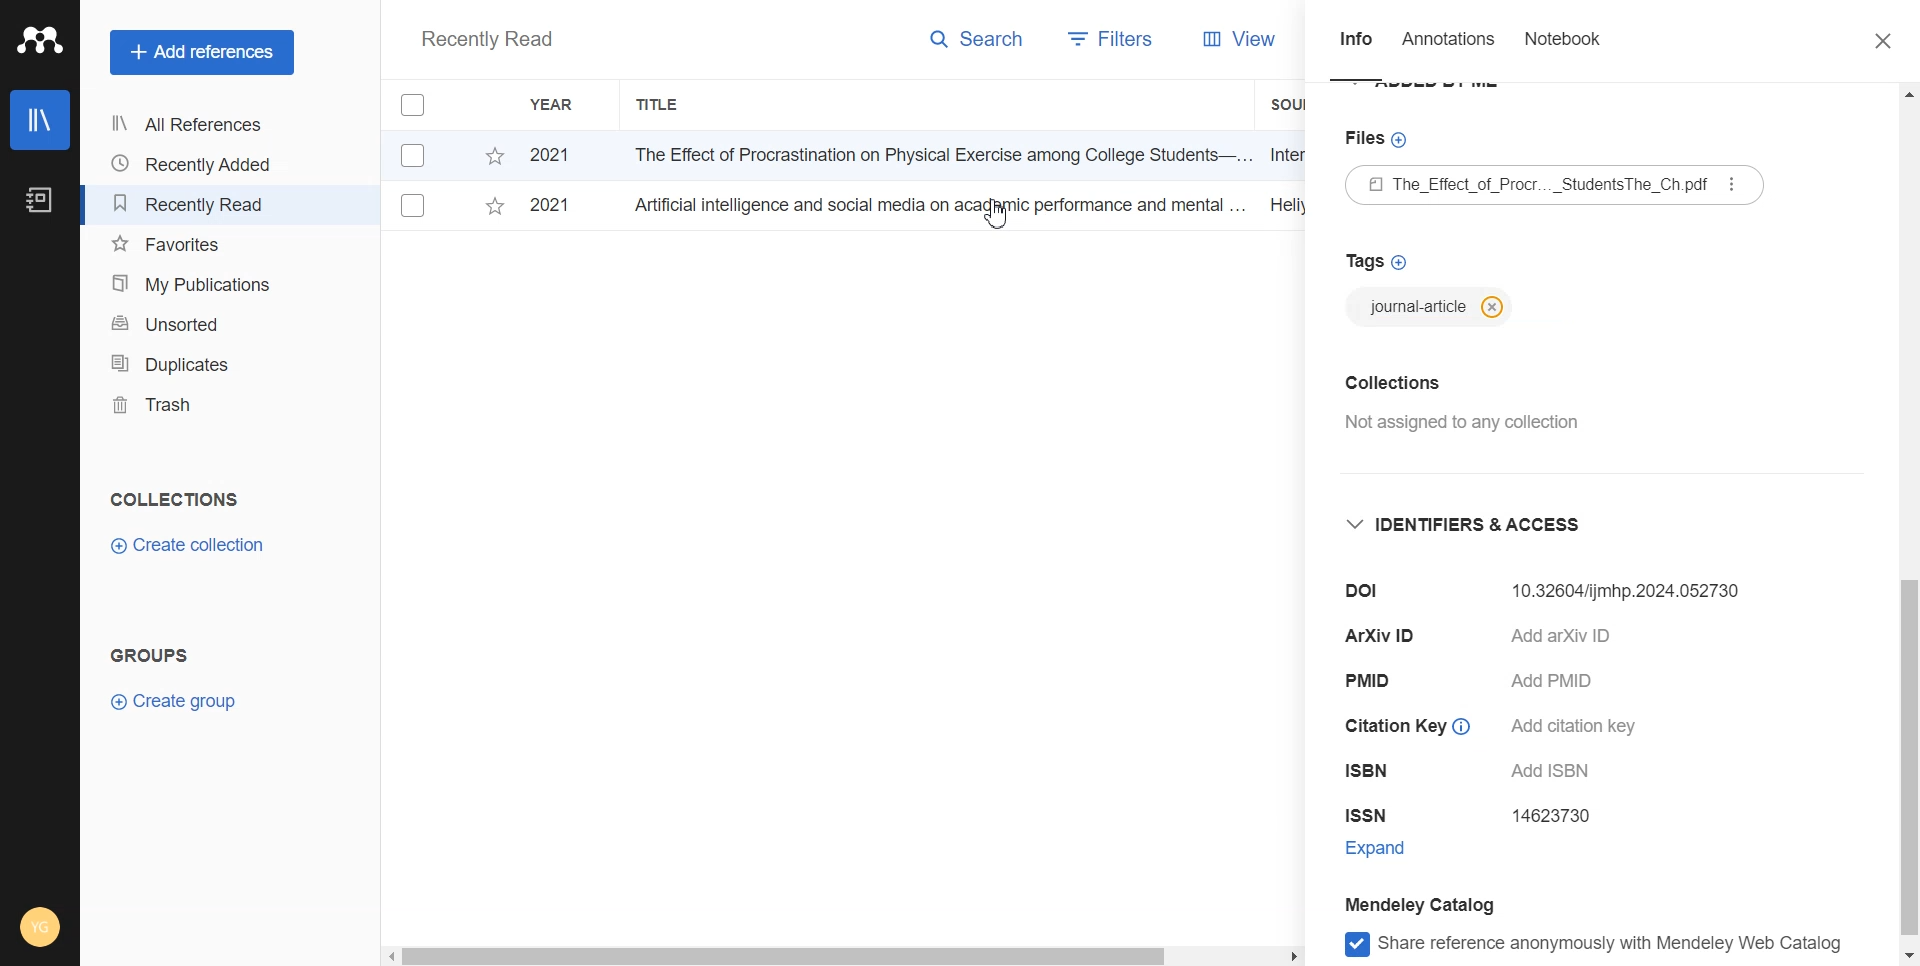 This screenshot has height=966, width=1920. I want to click on Dol 10.32604/ijmhp.2024.052730, so click(1550, 595).